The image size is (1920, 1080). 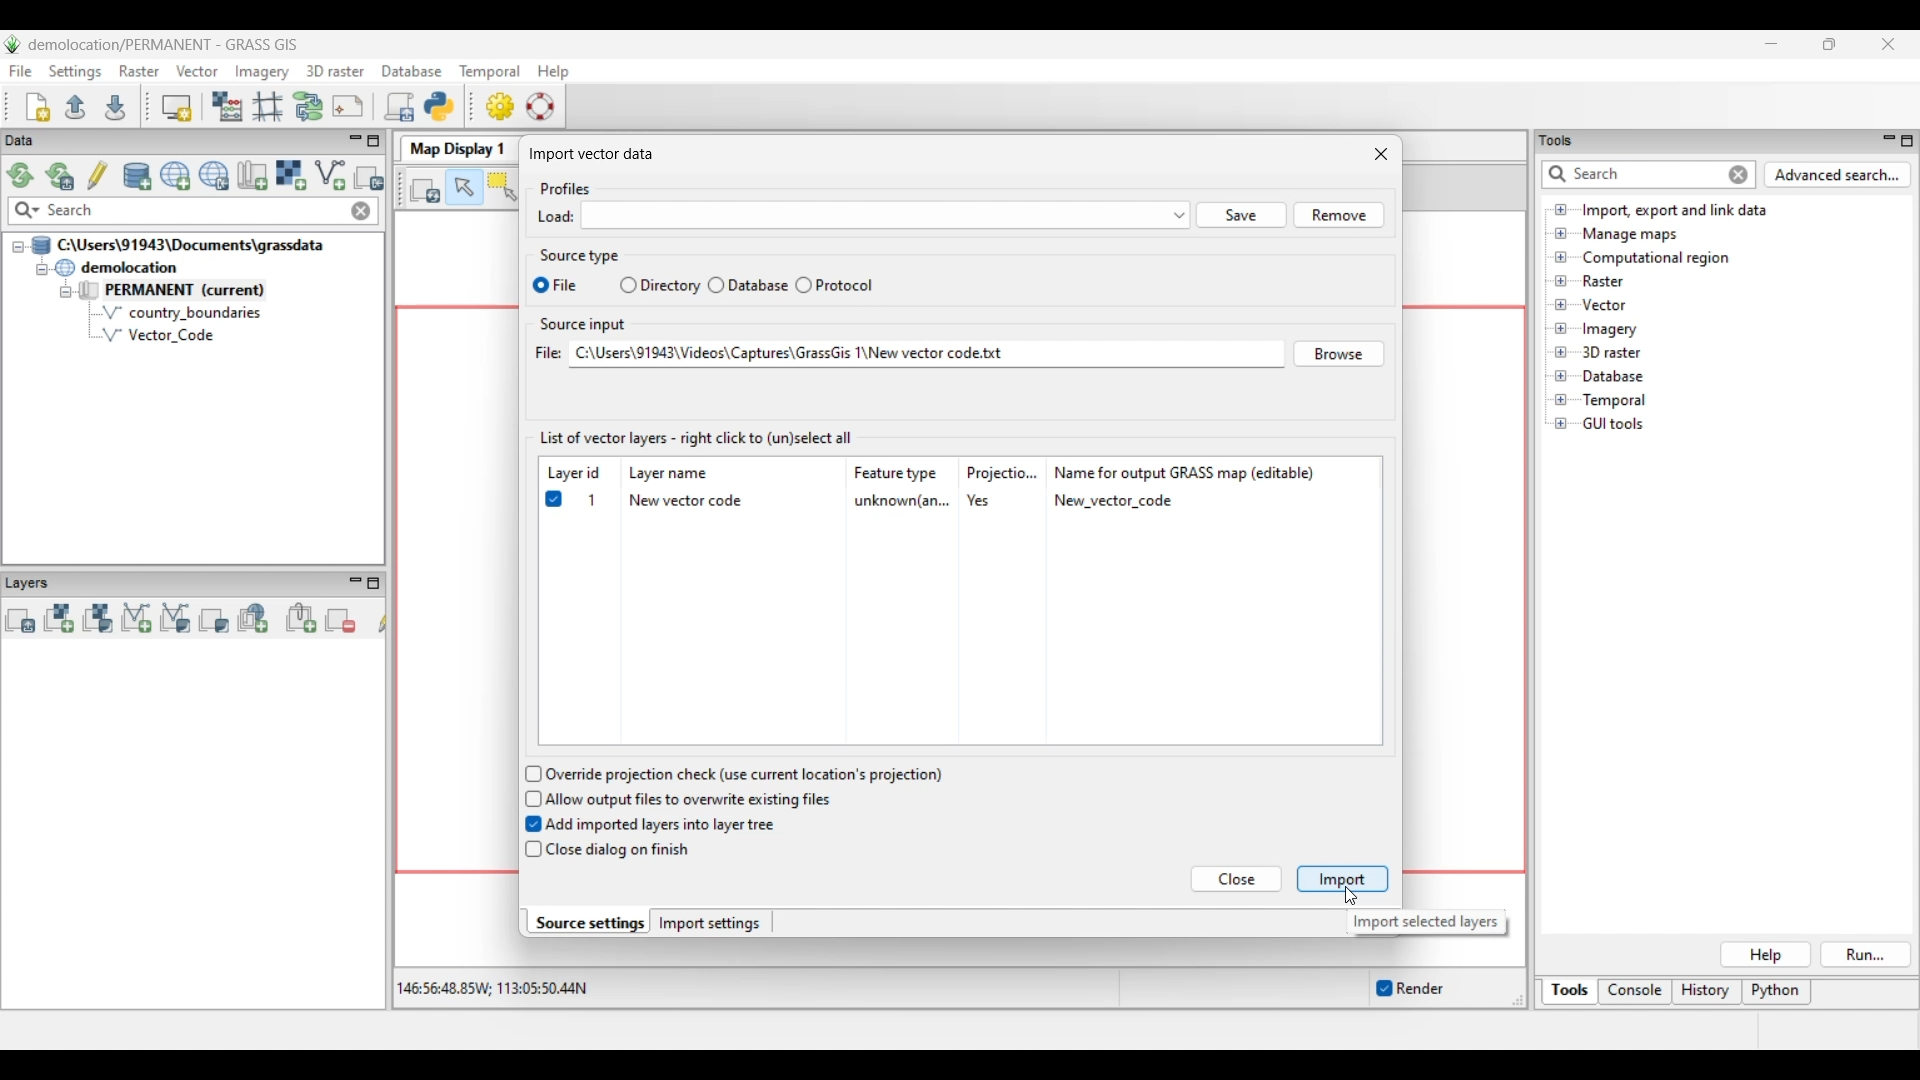 What do you see at coordinates (1561, 233) in the screenshot?
I see `Click to open Manage maps` at bounding box center [1561, 233].